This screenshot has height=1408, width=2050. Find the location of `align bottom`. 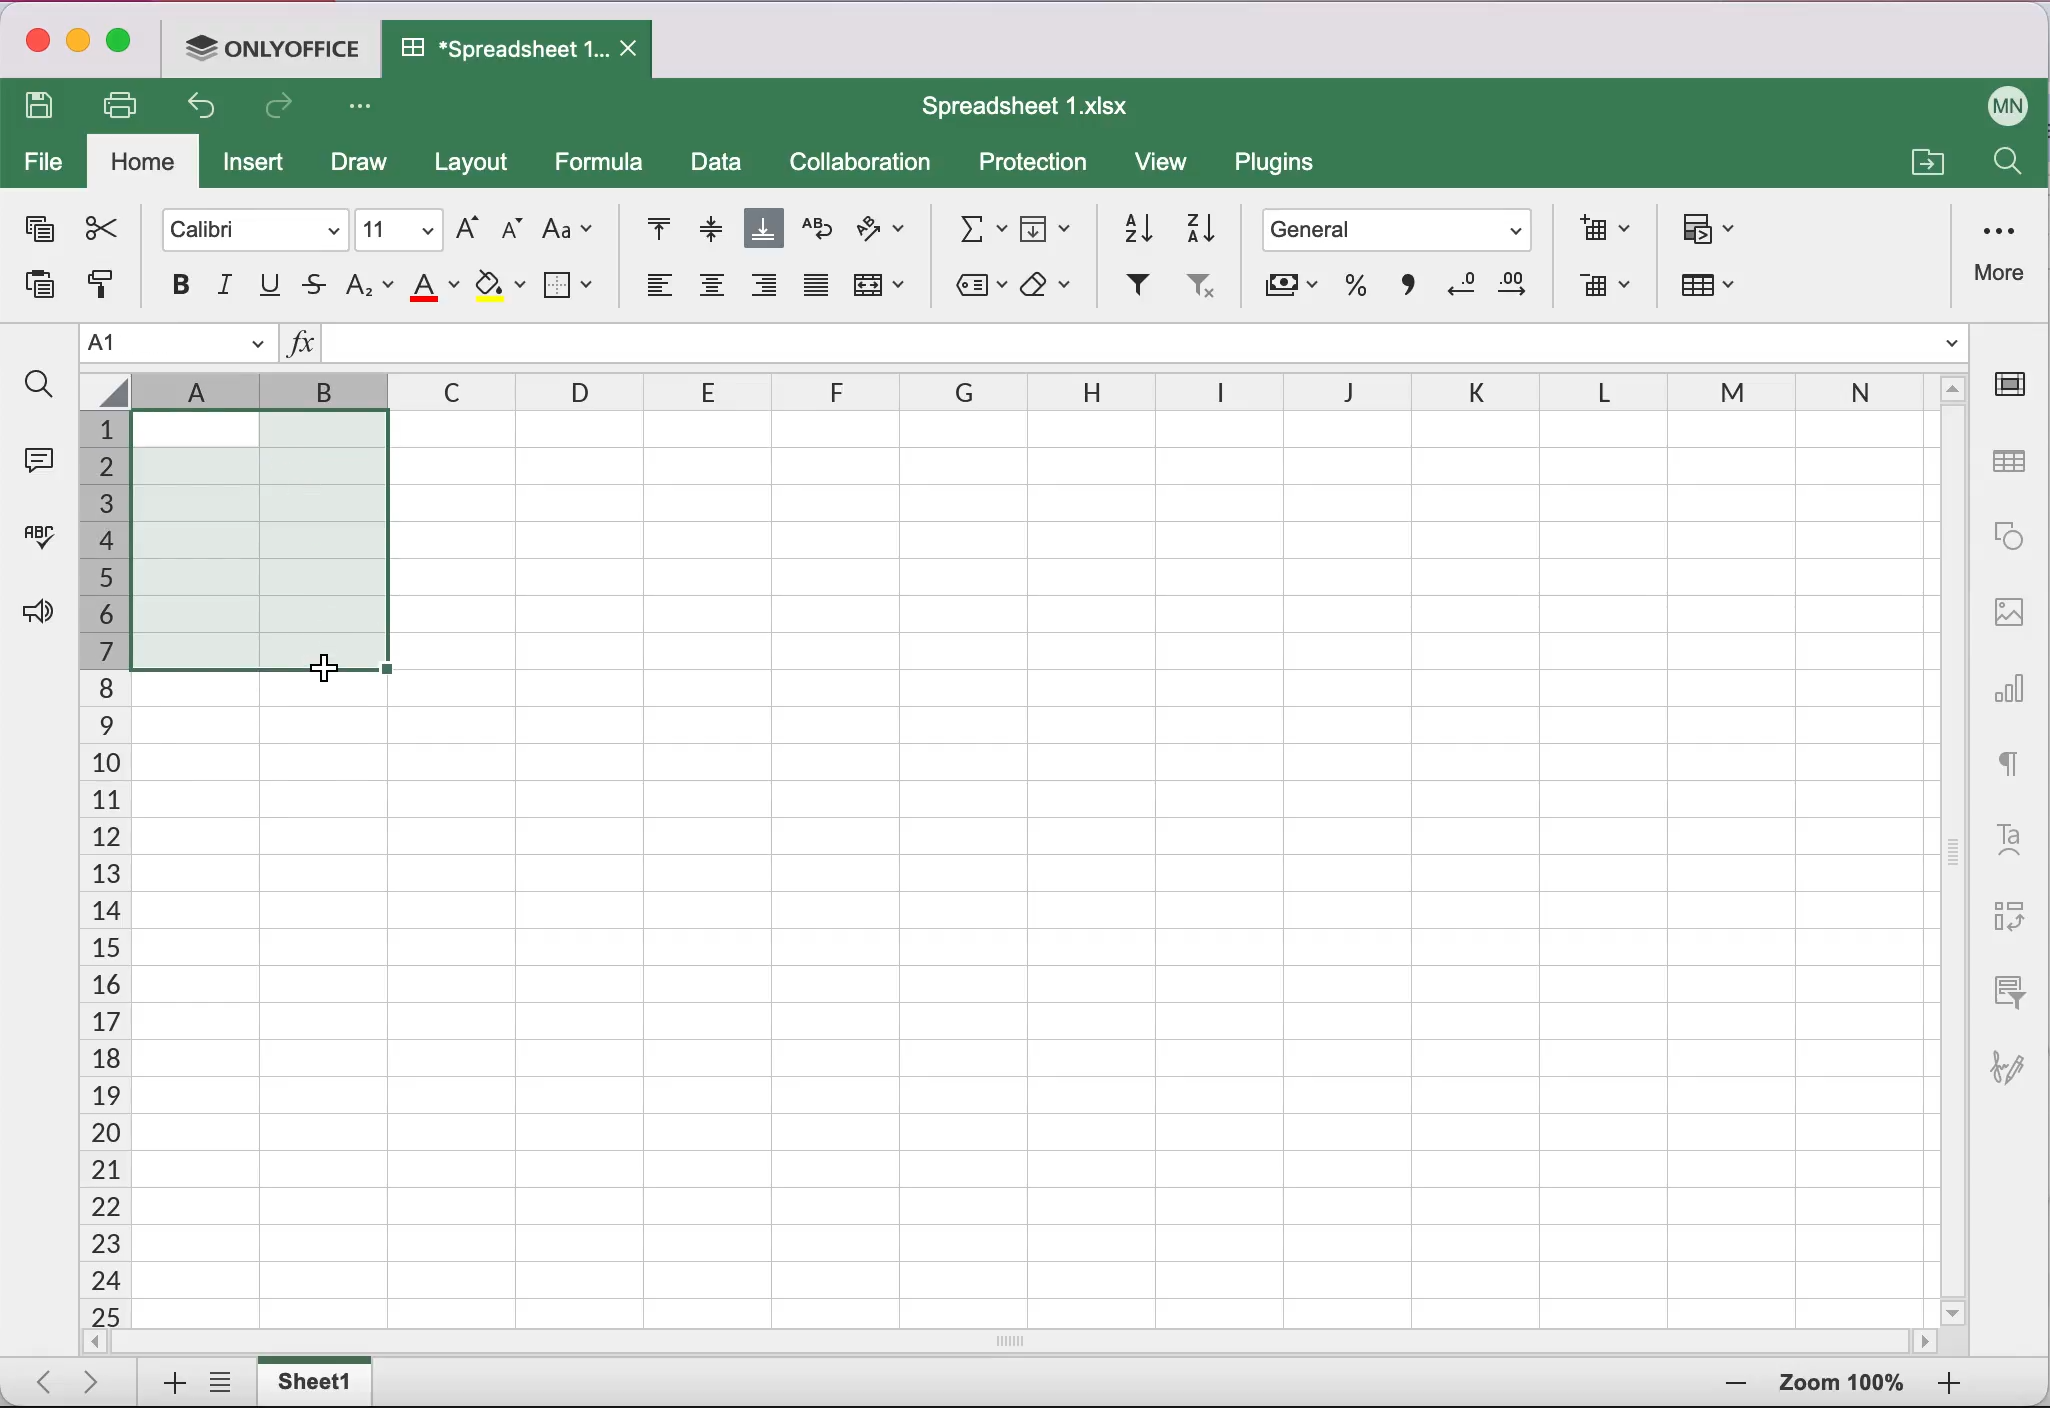

align bottom is located at coordinates (765, 231).